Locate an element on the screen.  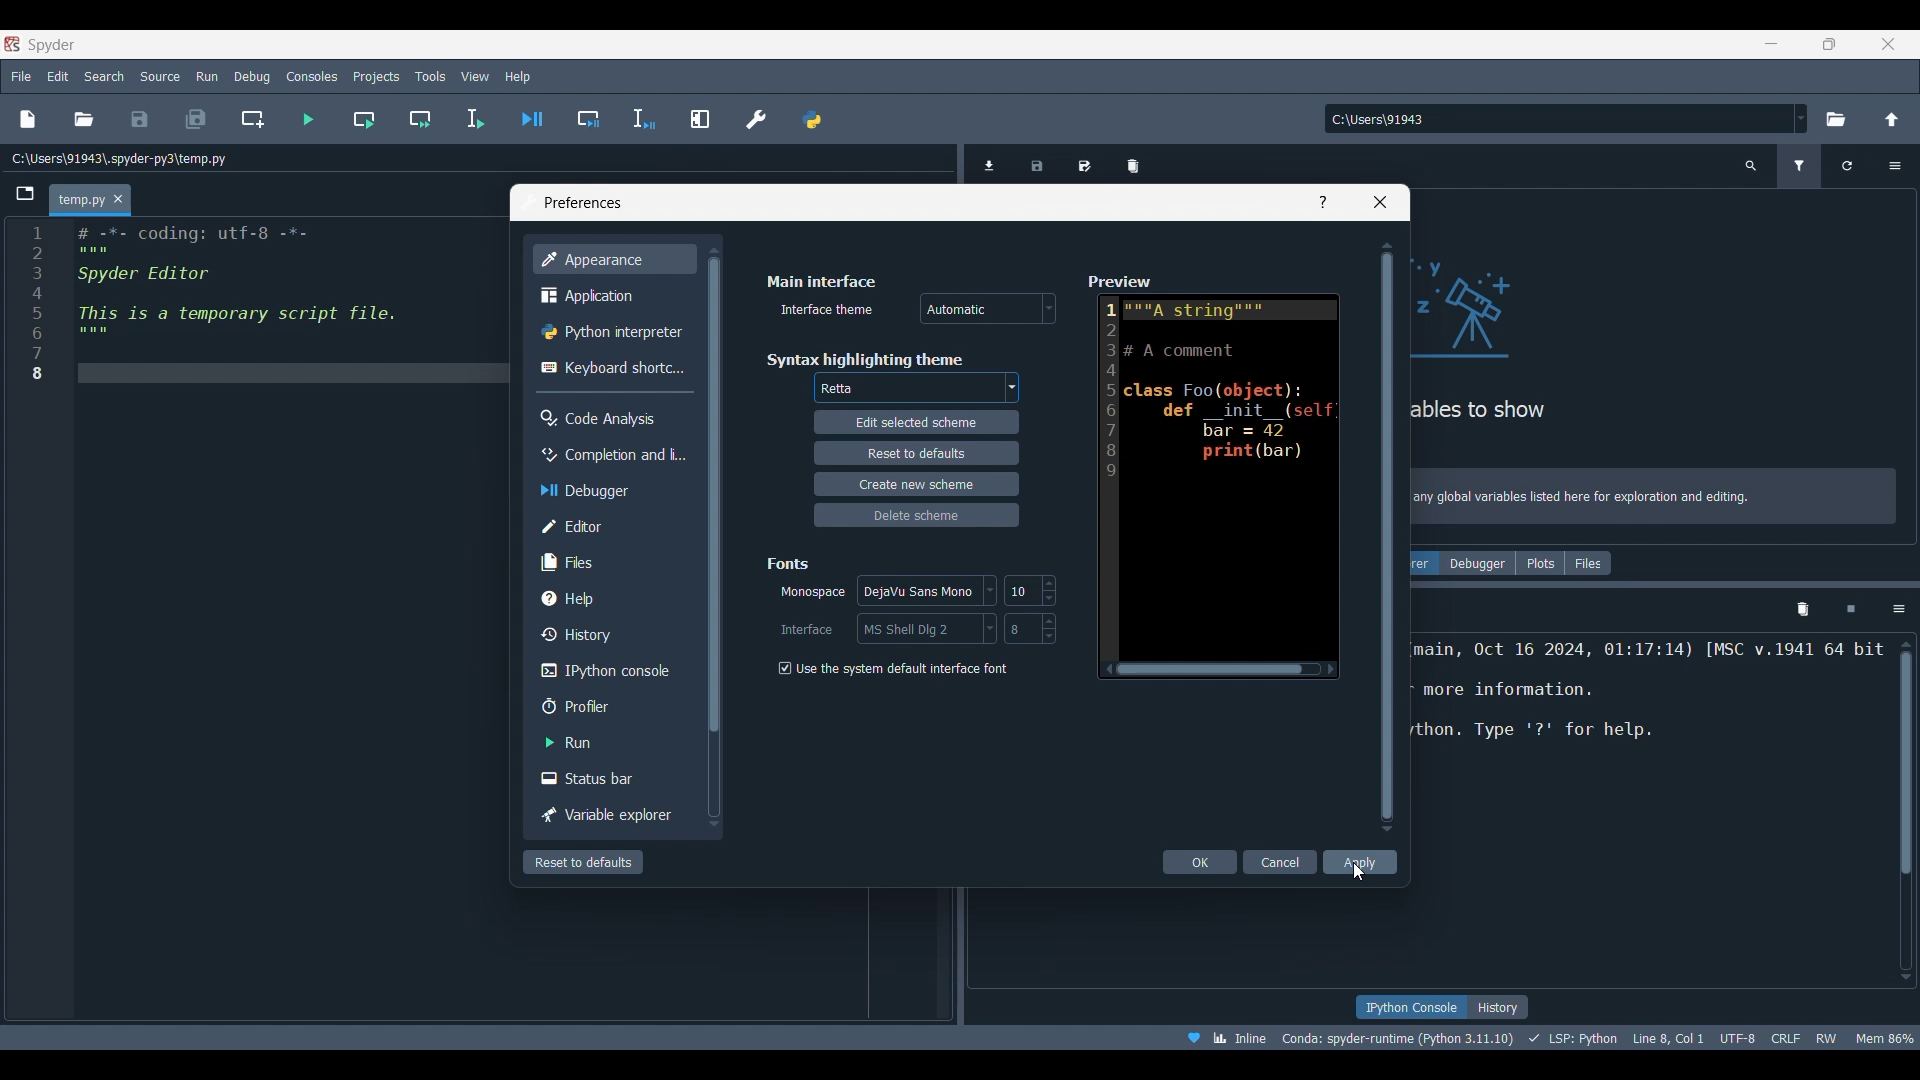
History is located at coordinates (1498, 1007).